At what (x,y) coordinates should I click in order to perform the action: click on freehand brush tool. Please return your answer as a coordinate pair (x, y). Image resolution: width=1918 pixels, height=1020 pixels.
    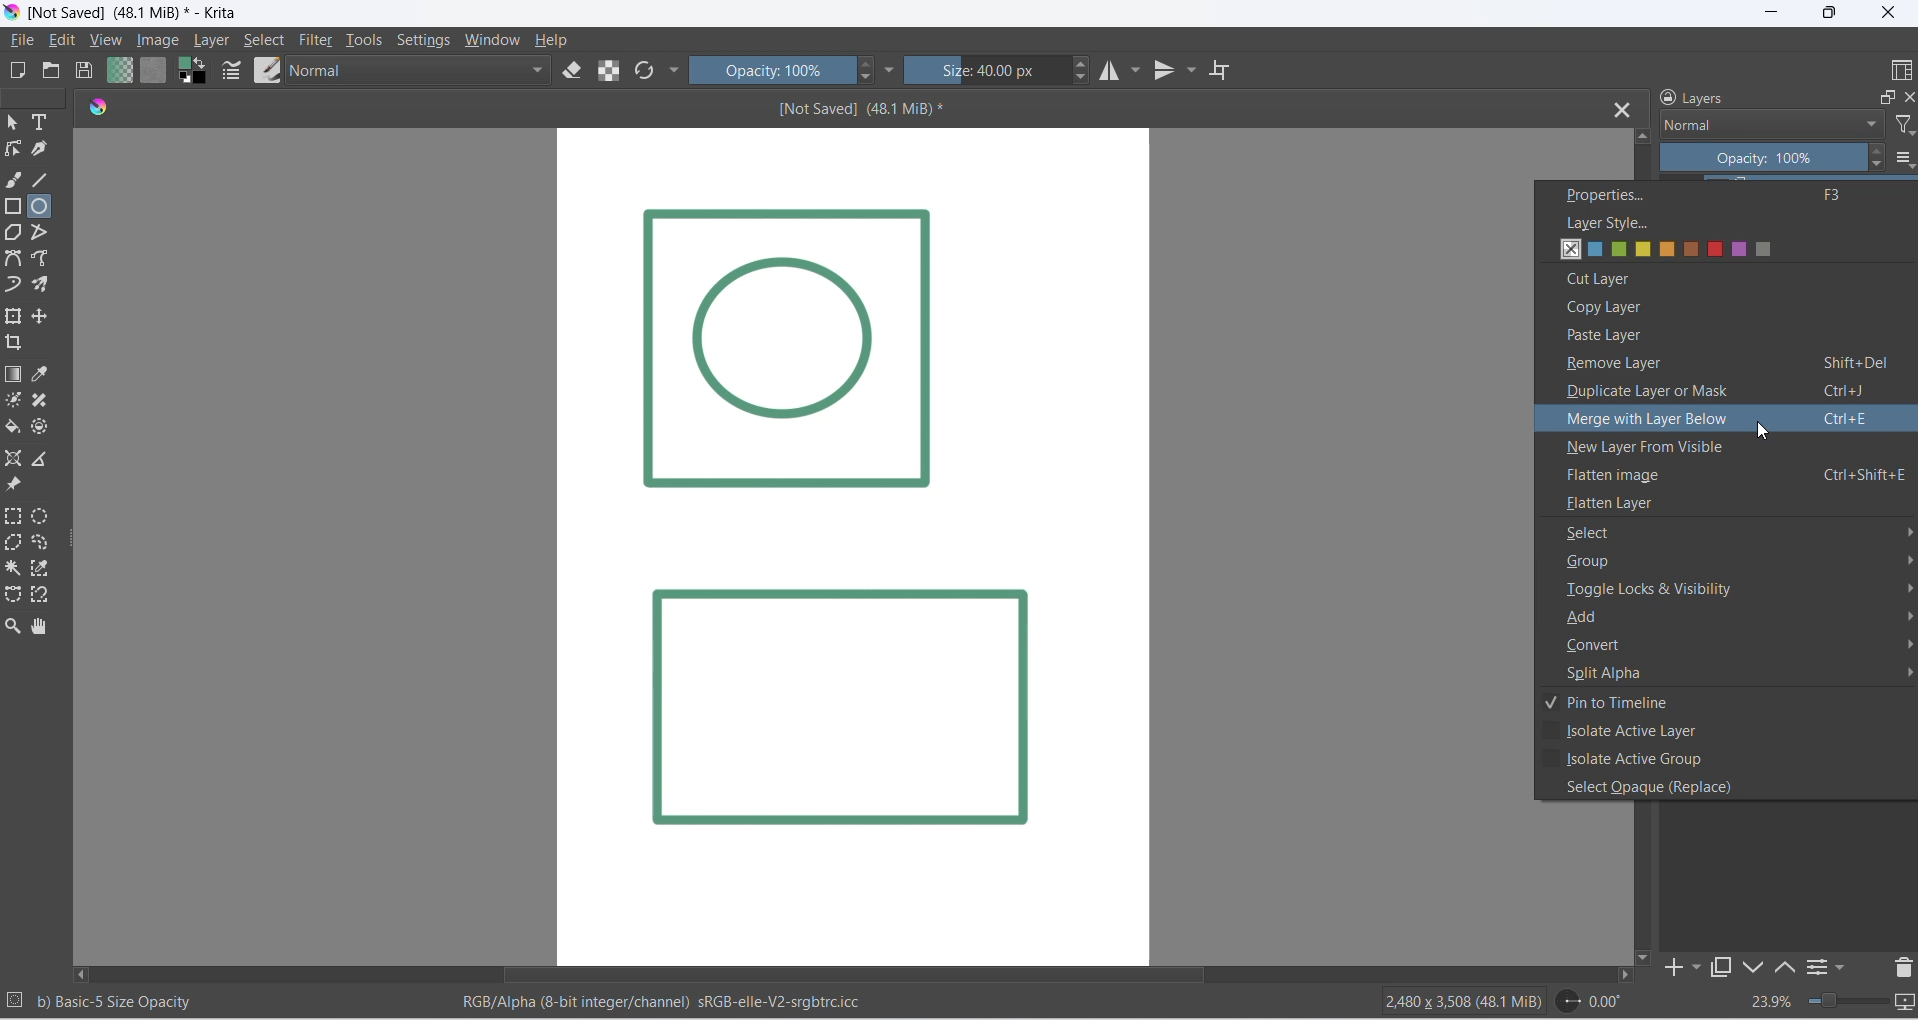
    Looking at the image, I should click on (14, 181).